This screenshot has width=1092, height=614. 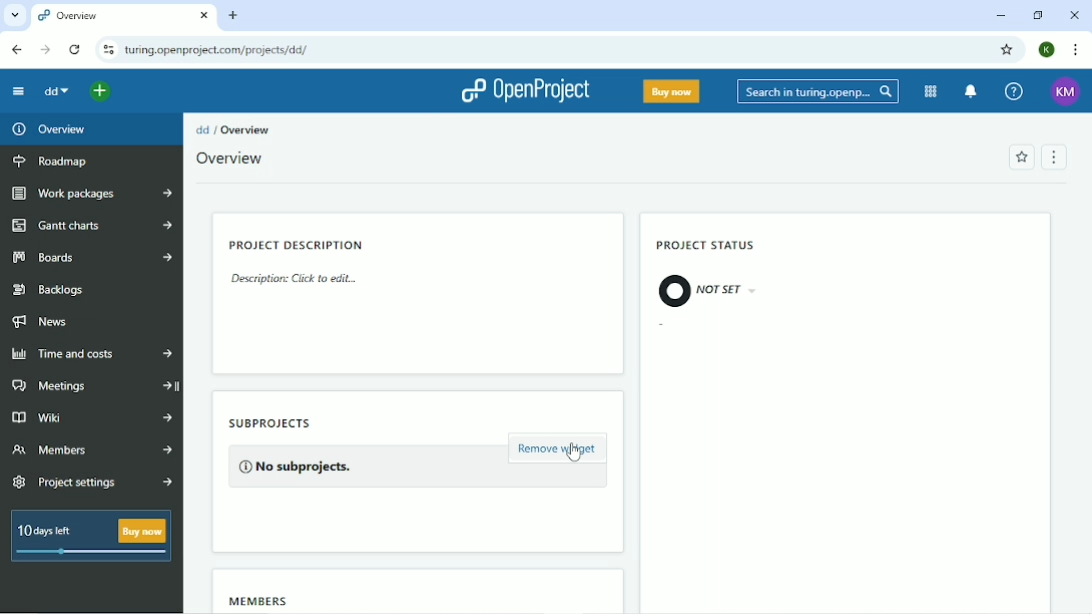 What do you see at coordinates (708, 246) in the screenshot?
I see `Project status` at bounding box center [708, 246].